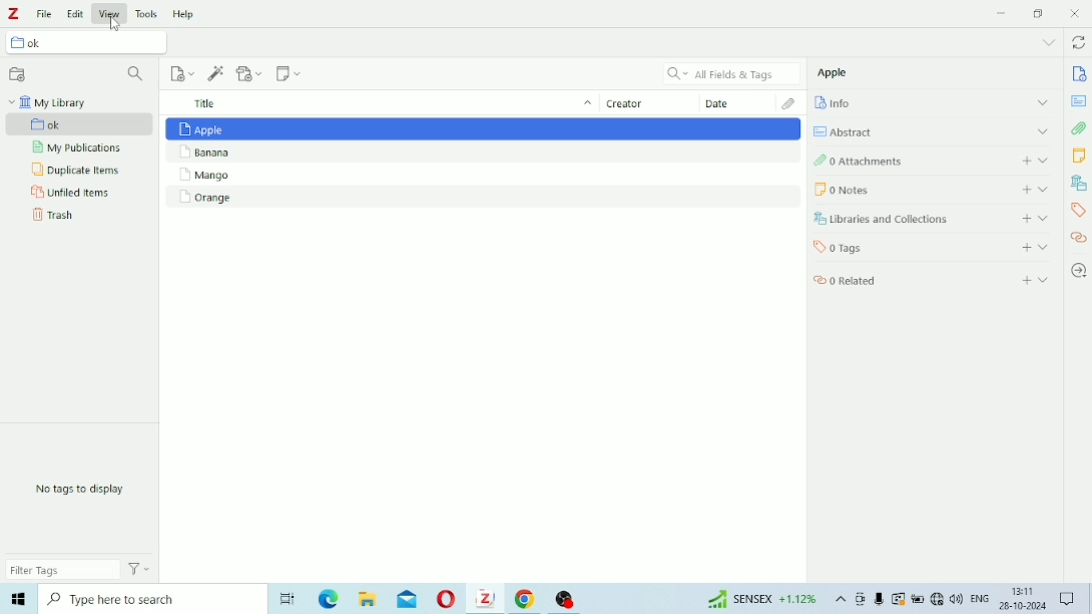 Image resolution: width=1092 pixels, height=614 pixels. I want to click on Notes, so click(893, 188).